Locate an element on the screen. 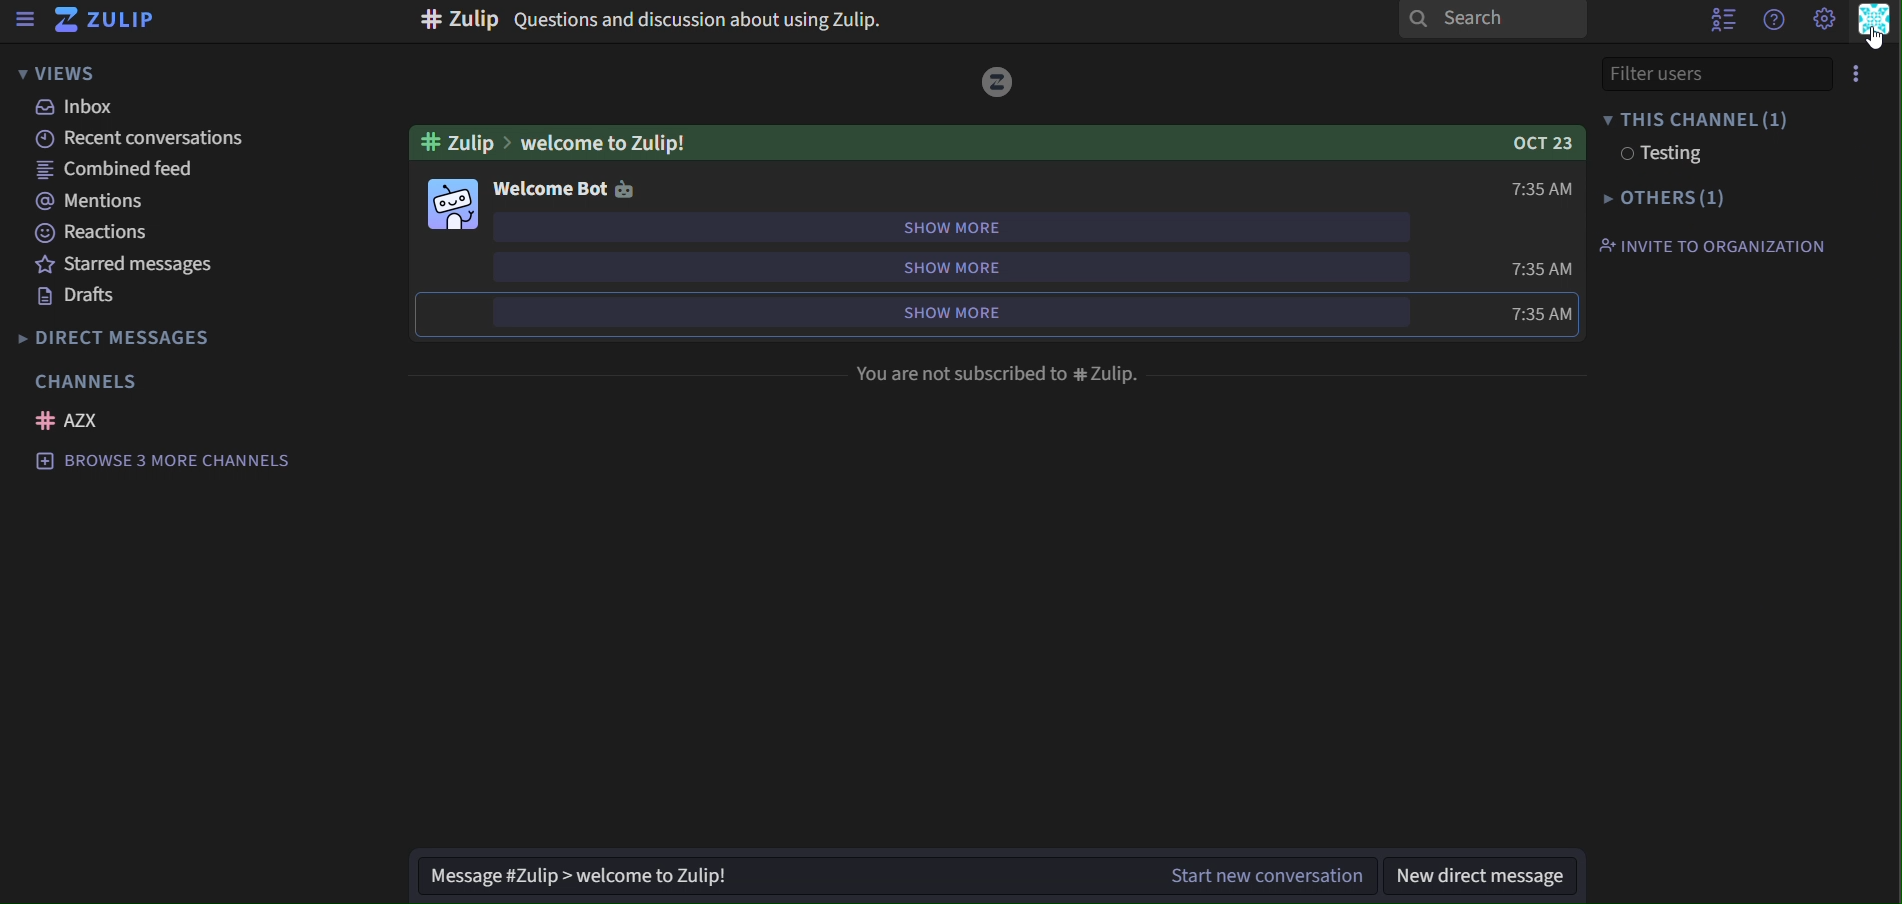  channels is located at coordinates (89, 382).